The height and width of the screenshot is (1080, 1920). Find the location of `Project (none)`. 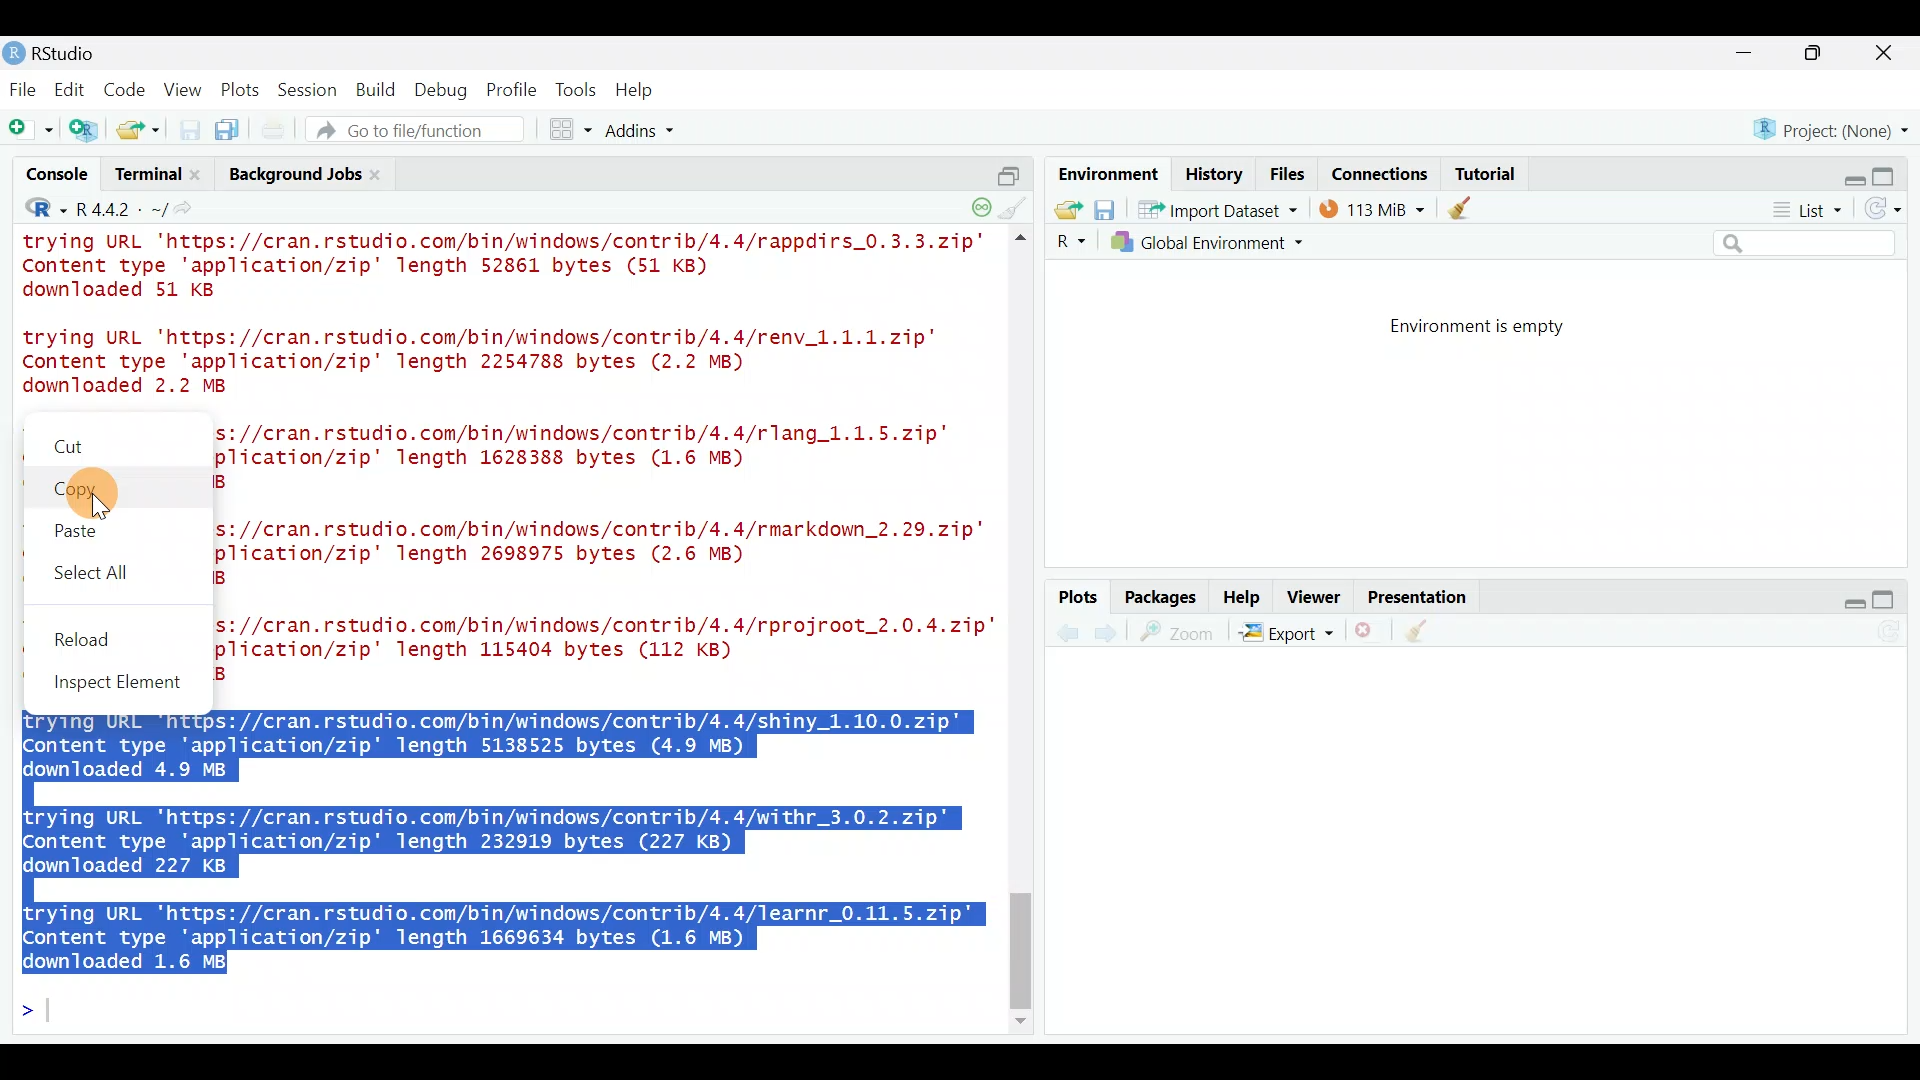

Project (none) is located at coordinates (1837, 127).